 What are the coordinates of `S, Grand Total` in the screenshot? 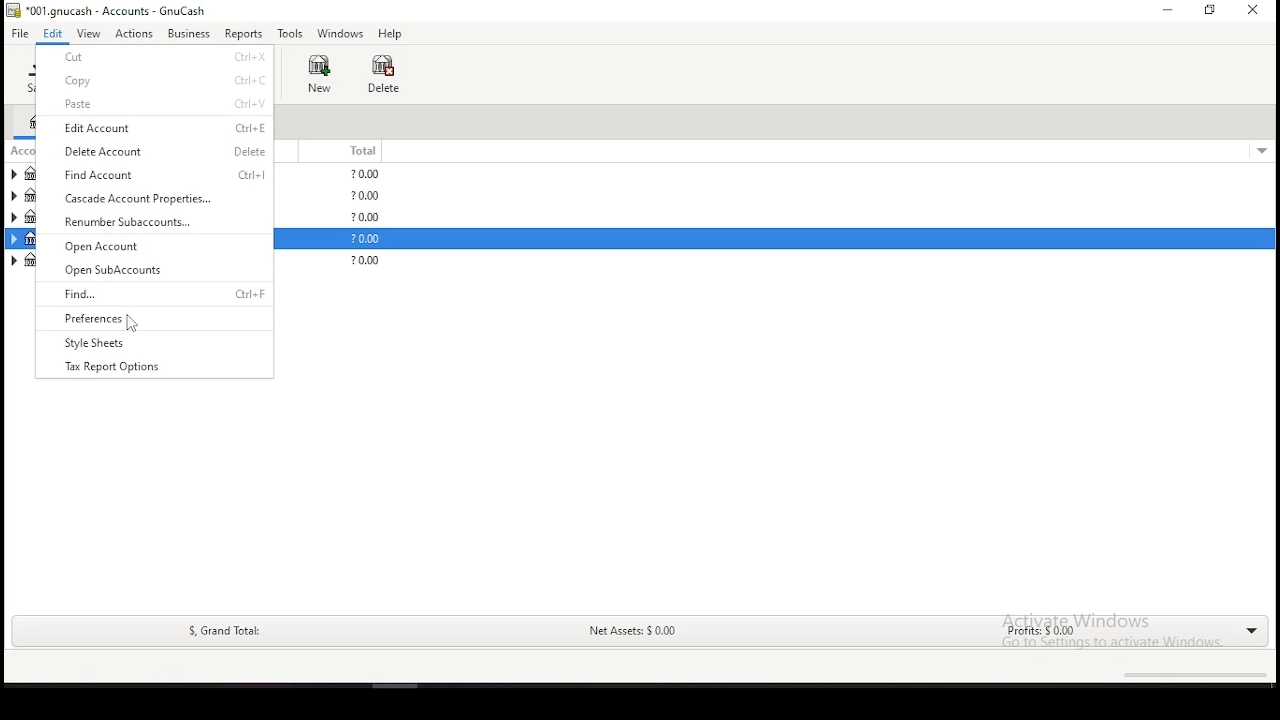 It's located at (222, 631).